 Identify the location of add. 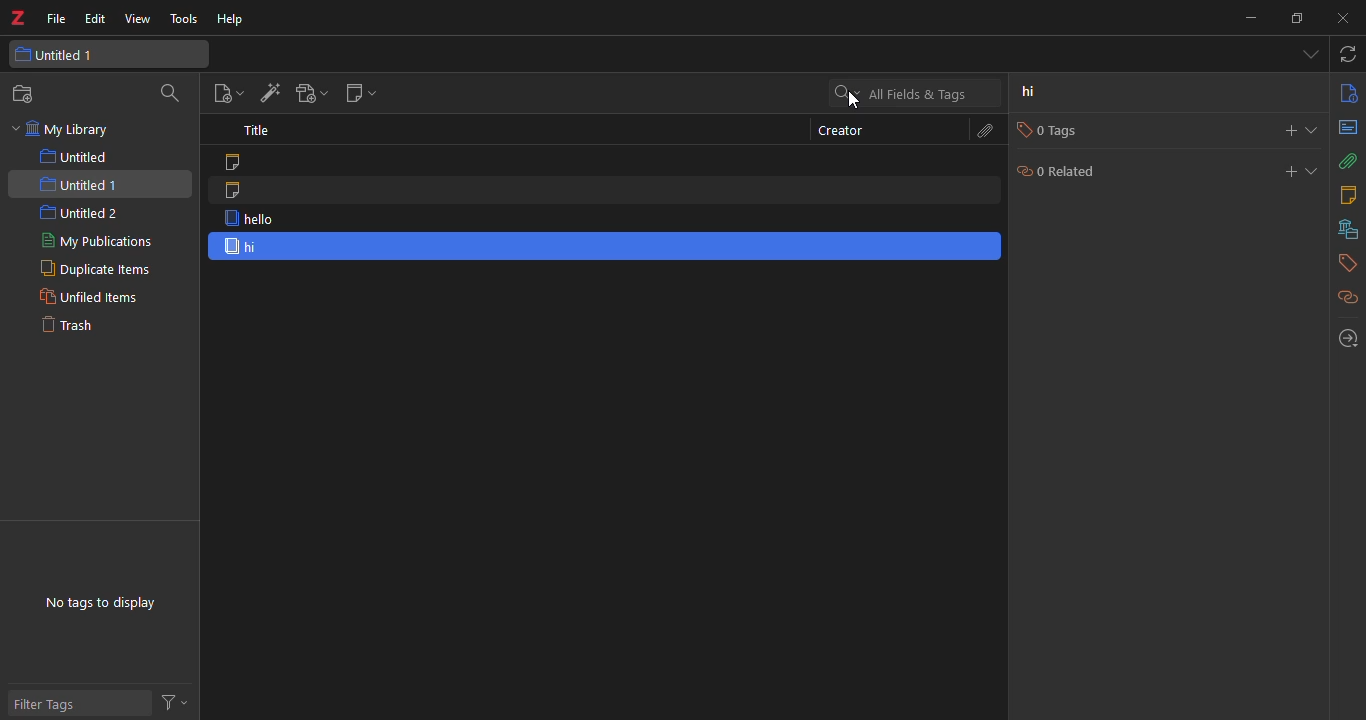
(1285, 171).